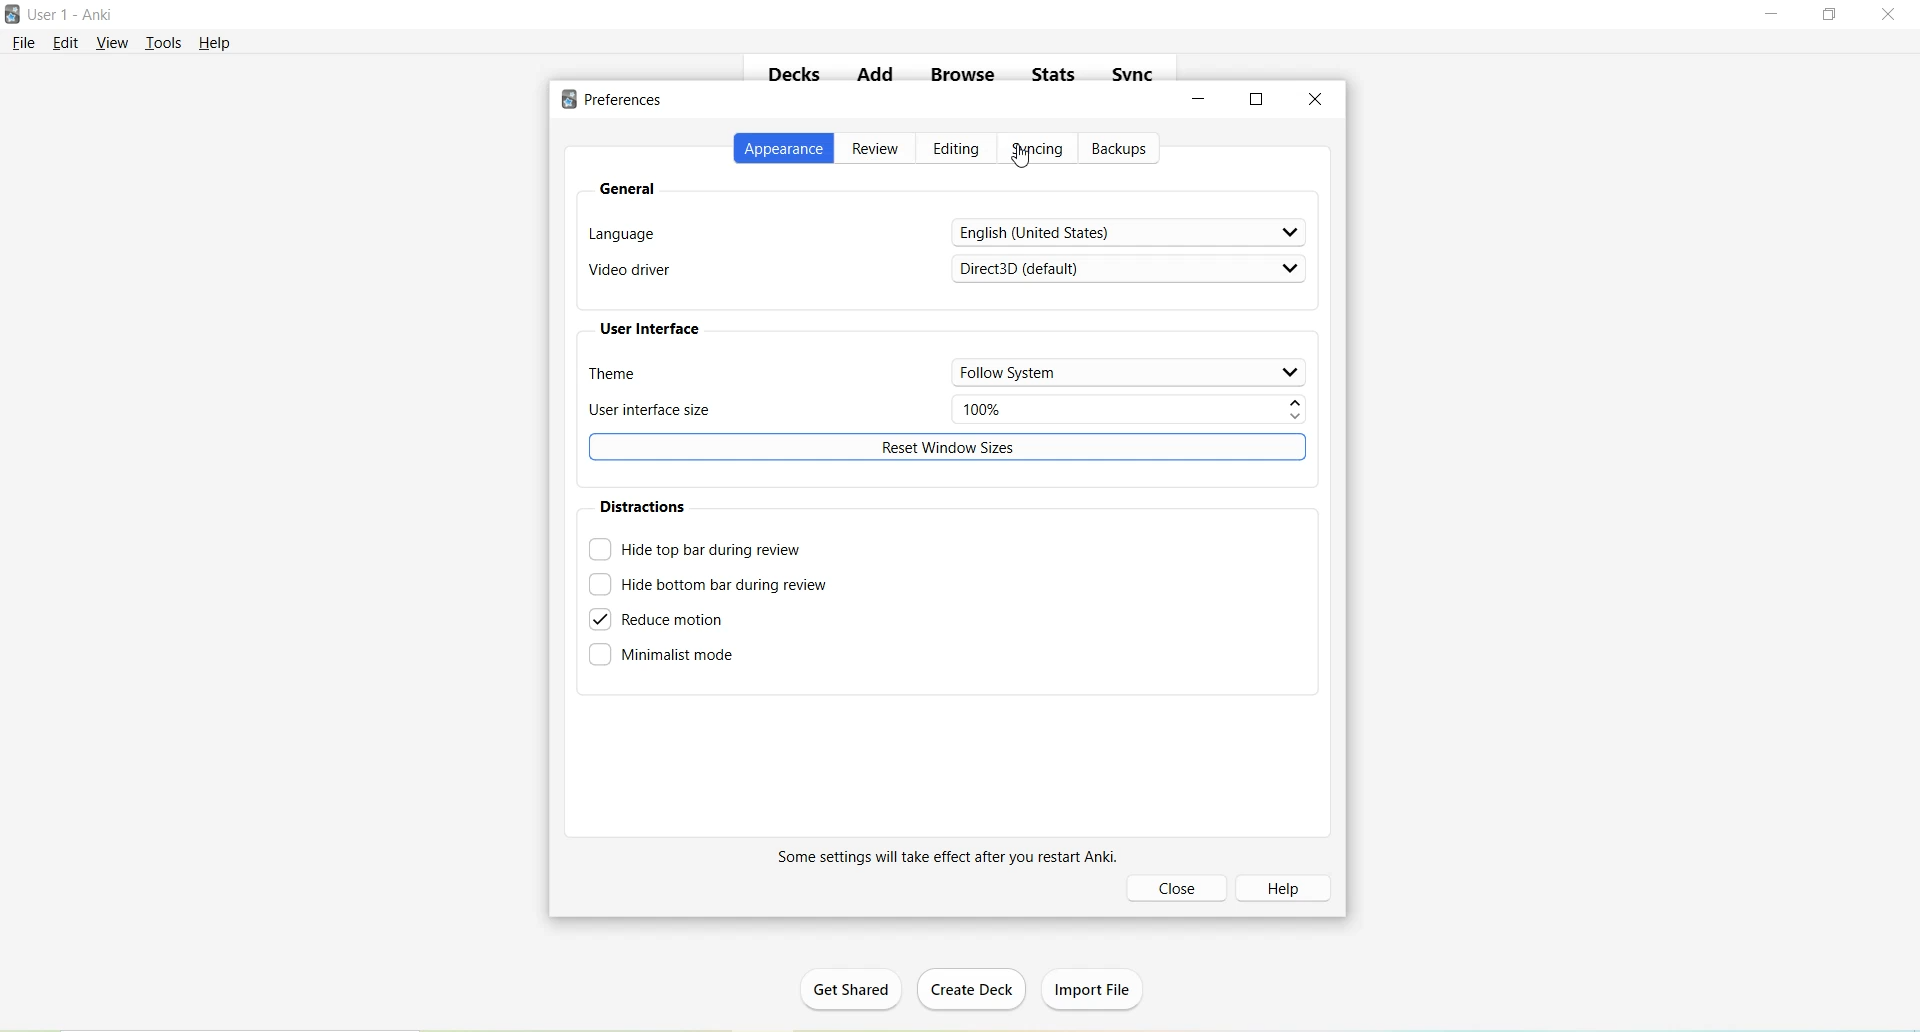 This screenshot has height=1032, width=1920. I want to click on Tools, so click(168, 41).